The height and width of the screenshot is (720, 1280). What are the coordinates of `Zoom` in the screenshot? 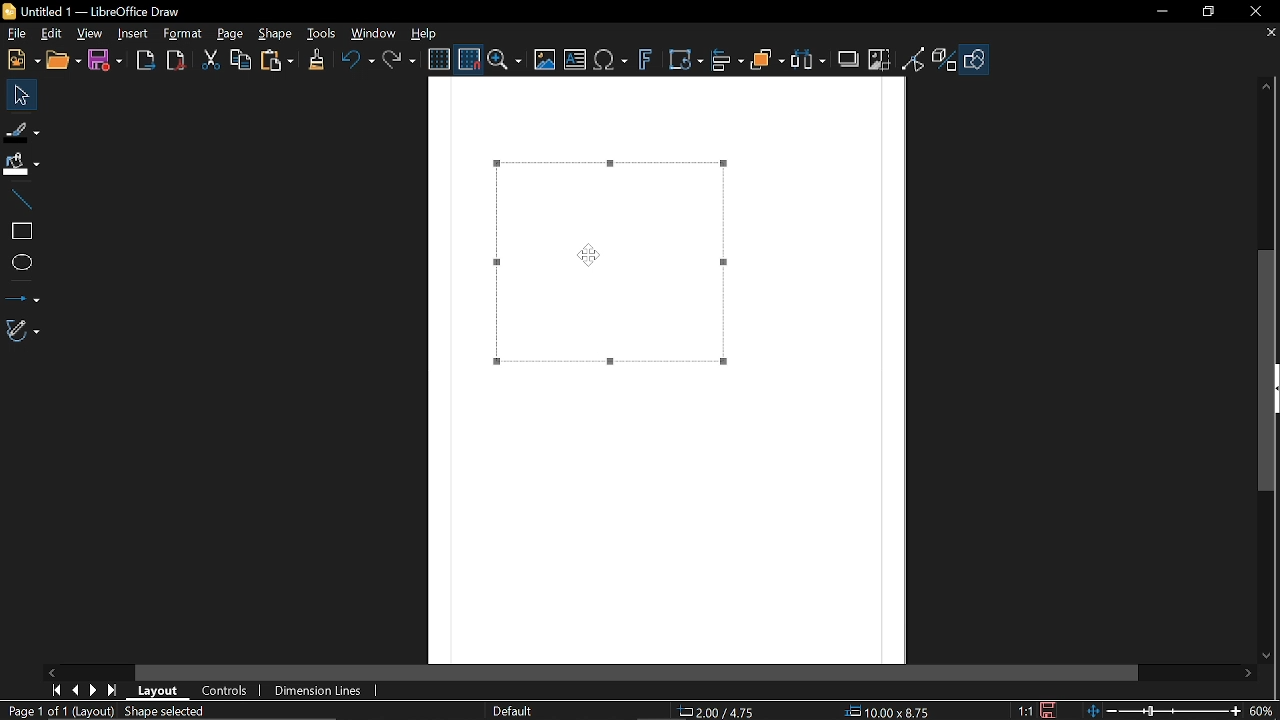 It's located at (505, 60).